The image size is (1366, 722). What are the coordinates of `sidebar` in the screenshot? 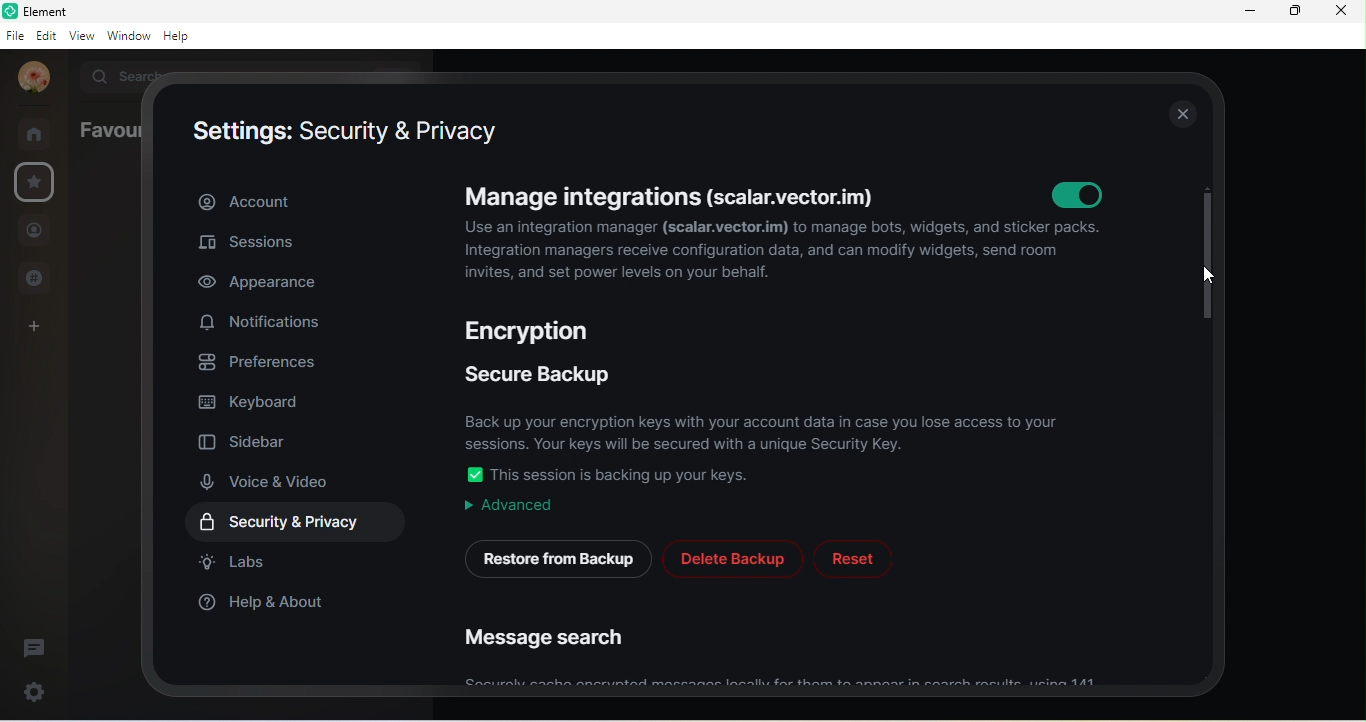 It's located at (248, 438).